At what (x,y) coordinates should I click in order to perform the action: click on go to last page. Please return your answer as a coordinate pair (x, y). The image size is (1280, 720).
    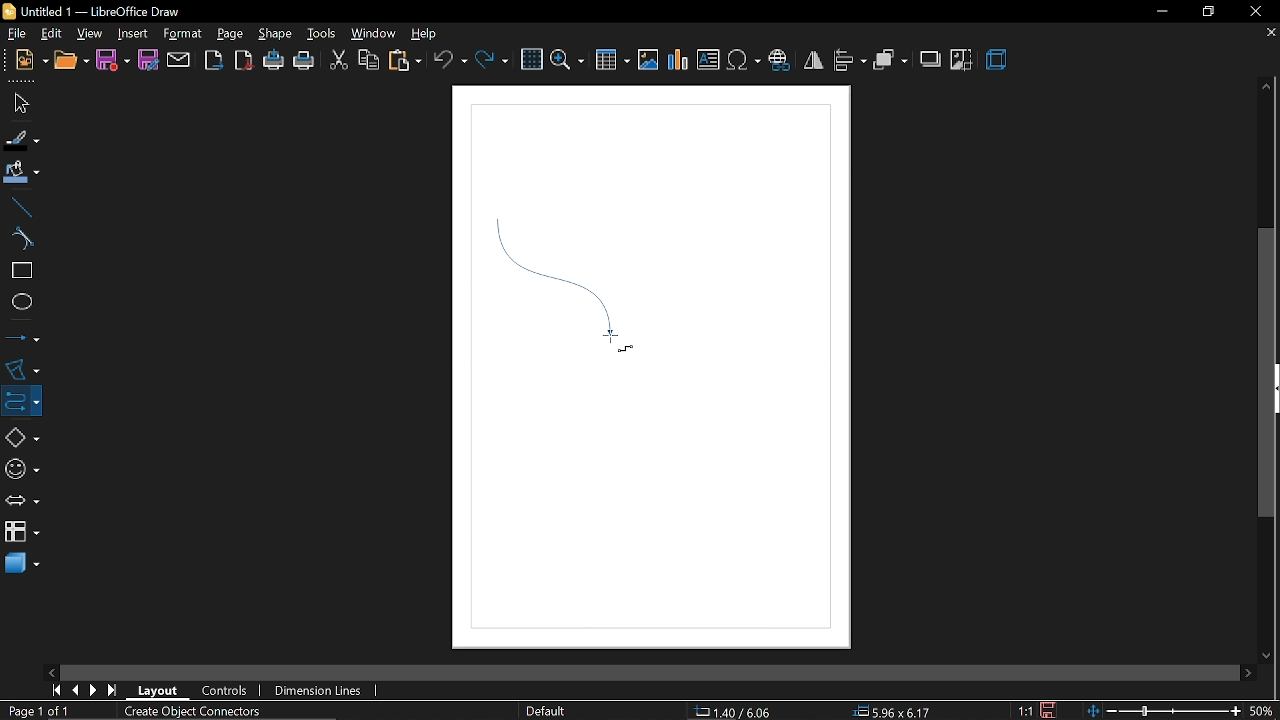
    Looking at the image, I should click on (114, 690).